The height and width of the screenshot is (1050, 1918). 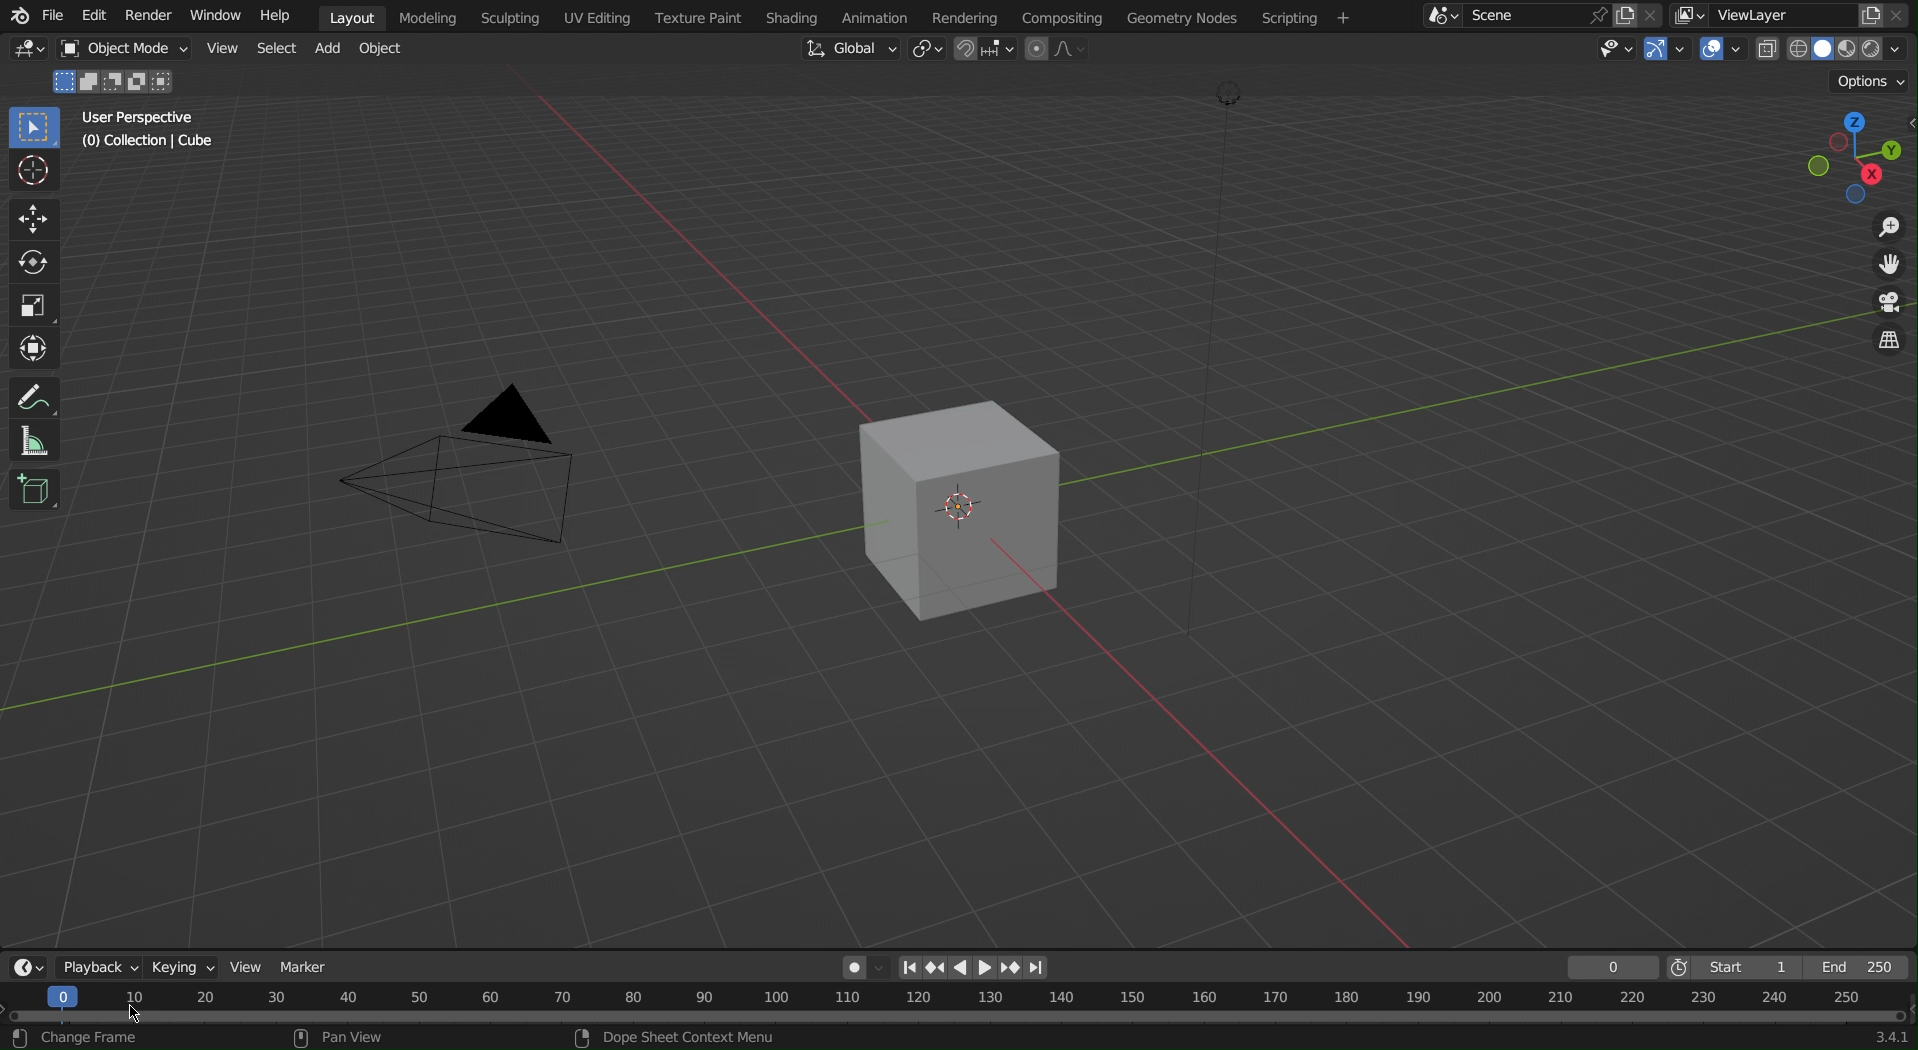 What do you see at coordinates (152, 17) in the screenshot?
I see `Render` at bounding box center [152, 17].